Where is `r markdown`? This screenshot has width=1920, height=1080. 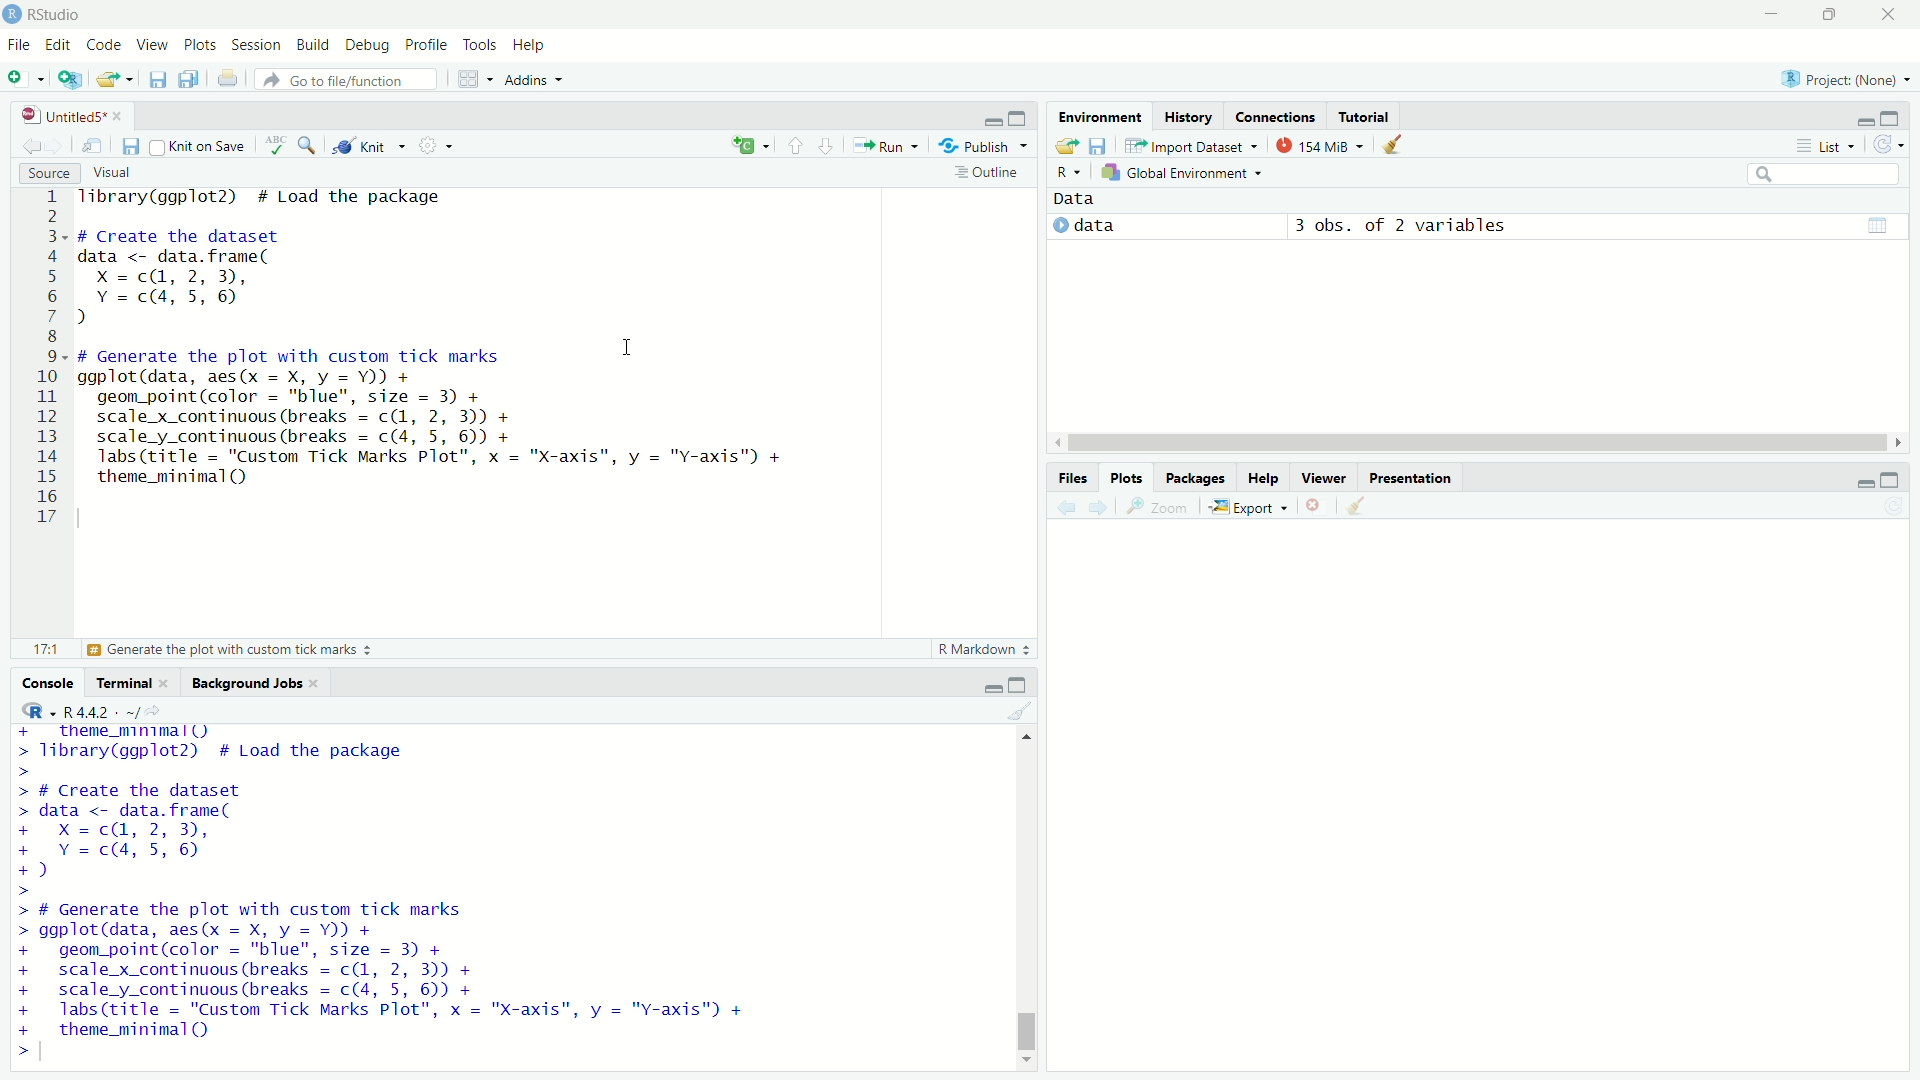 r markdown is located at coordinates (978, 648).